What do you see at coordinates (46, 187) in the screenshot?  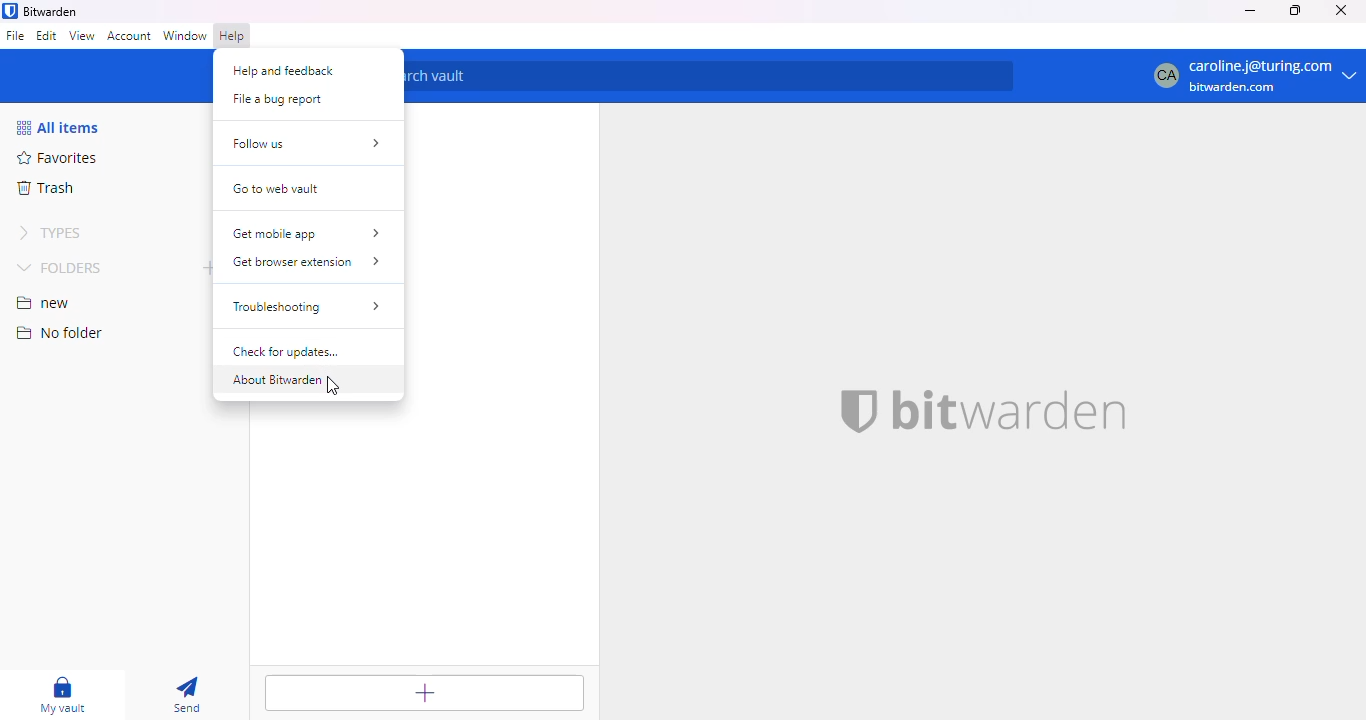 I see `trash` at bounding box center [46, 187].